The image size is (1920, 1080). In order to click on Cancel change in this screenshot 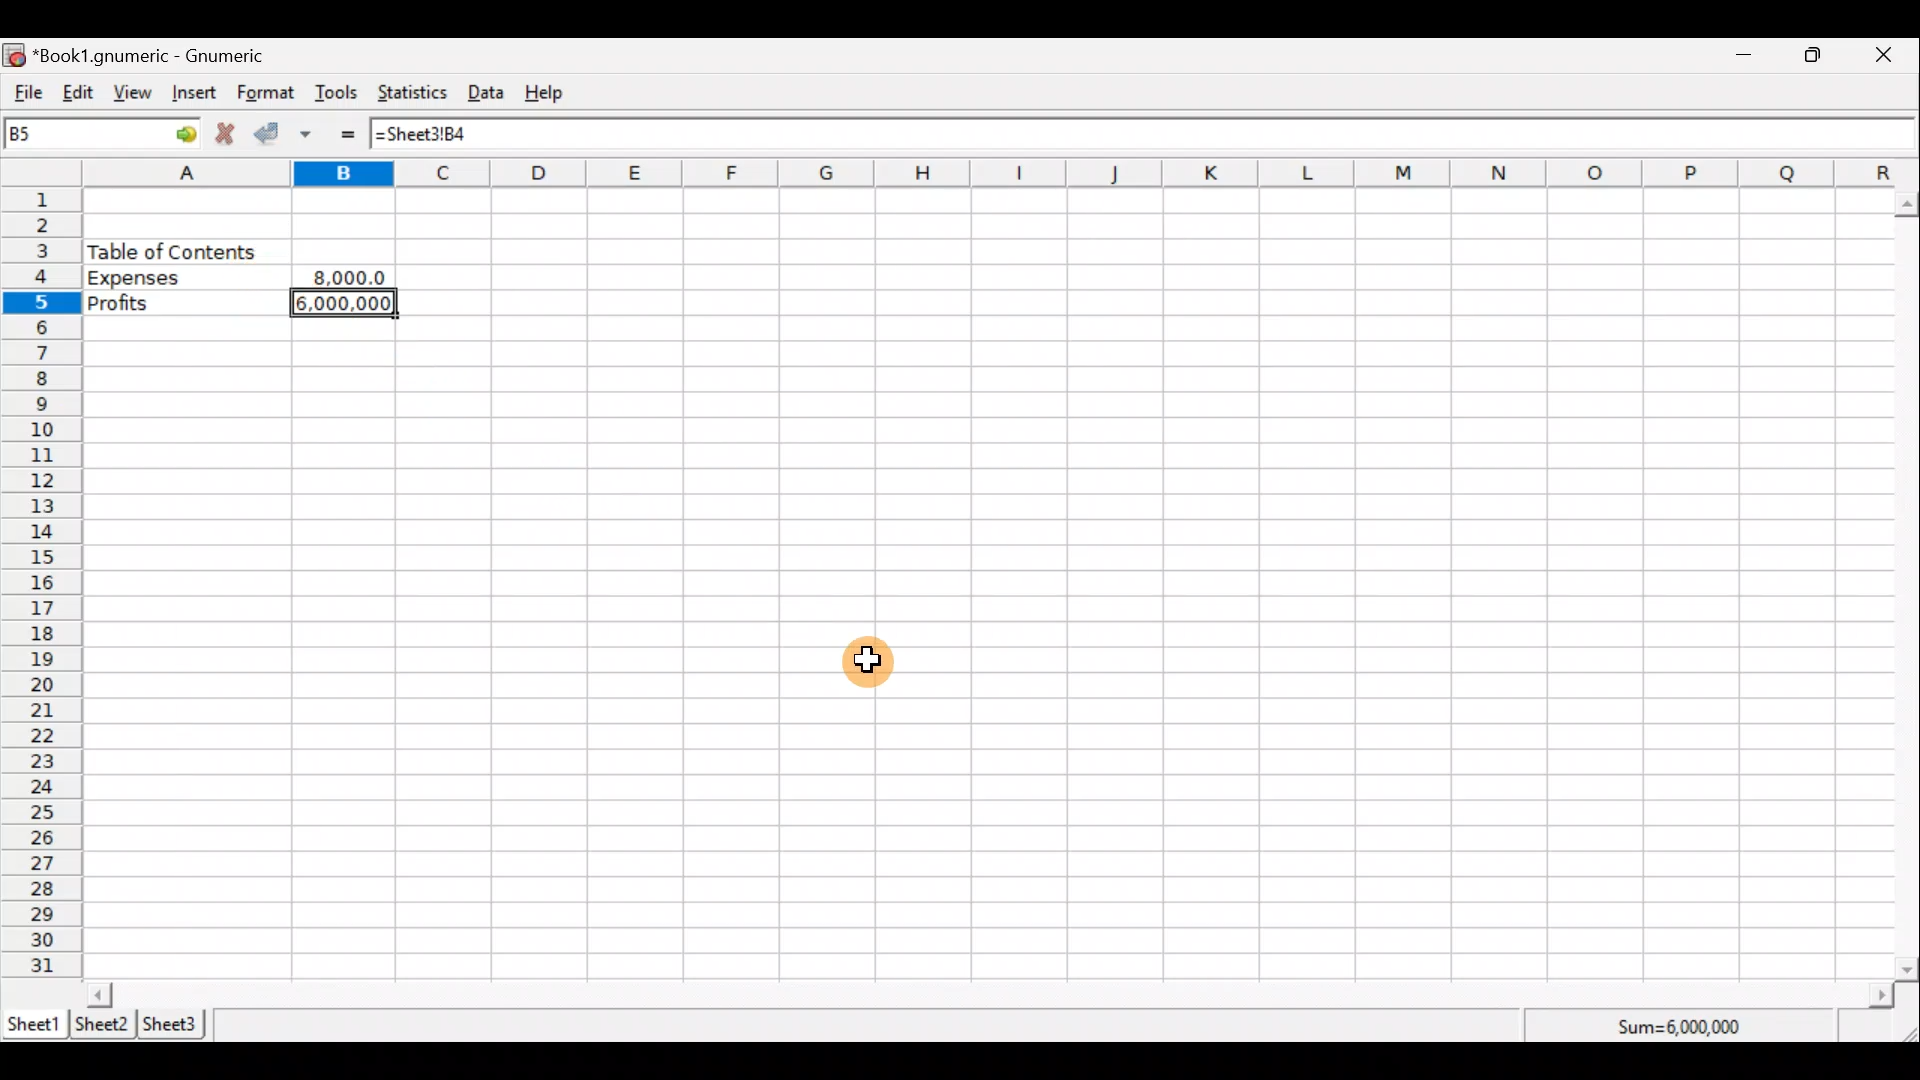, I will do `click(229, 136)`.